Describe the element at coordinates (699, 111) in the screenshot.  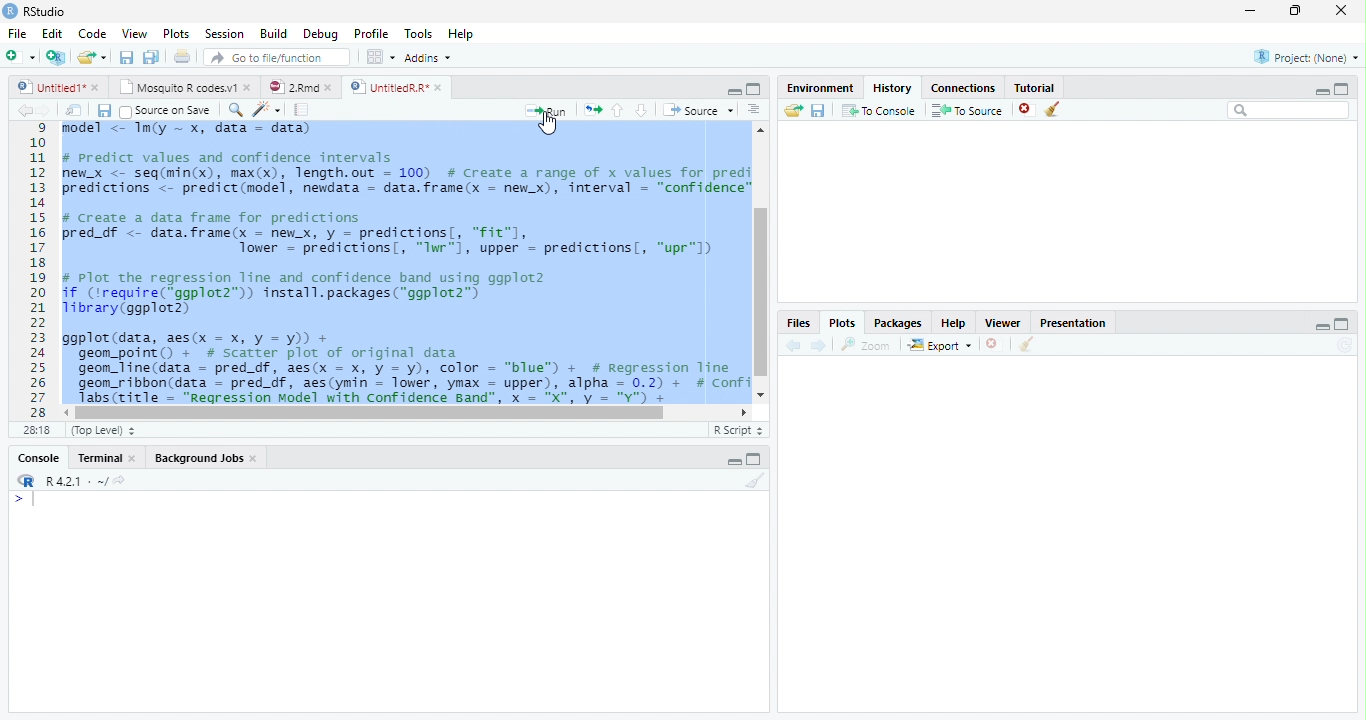
I see `Source` at that location.